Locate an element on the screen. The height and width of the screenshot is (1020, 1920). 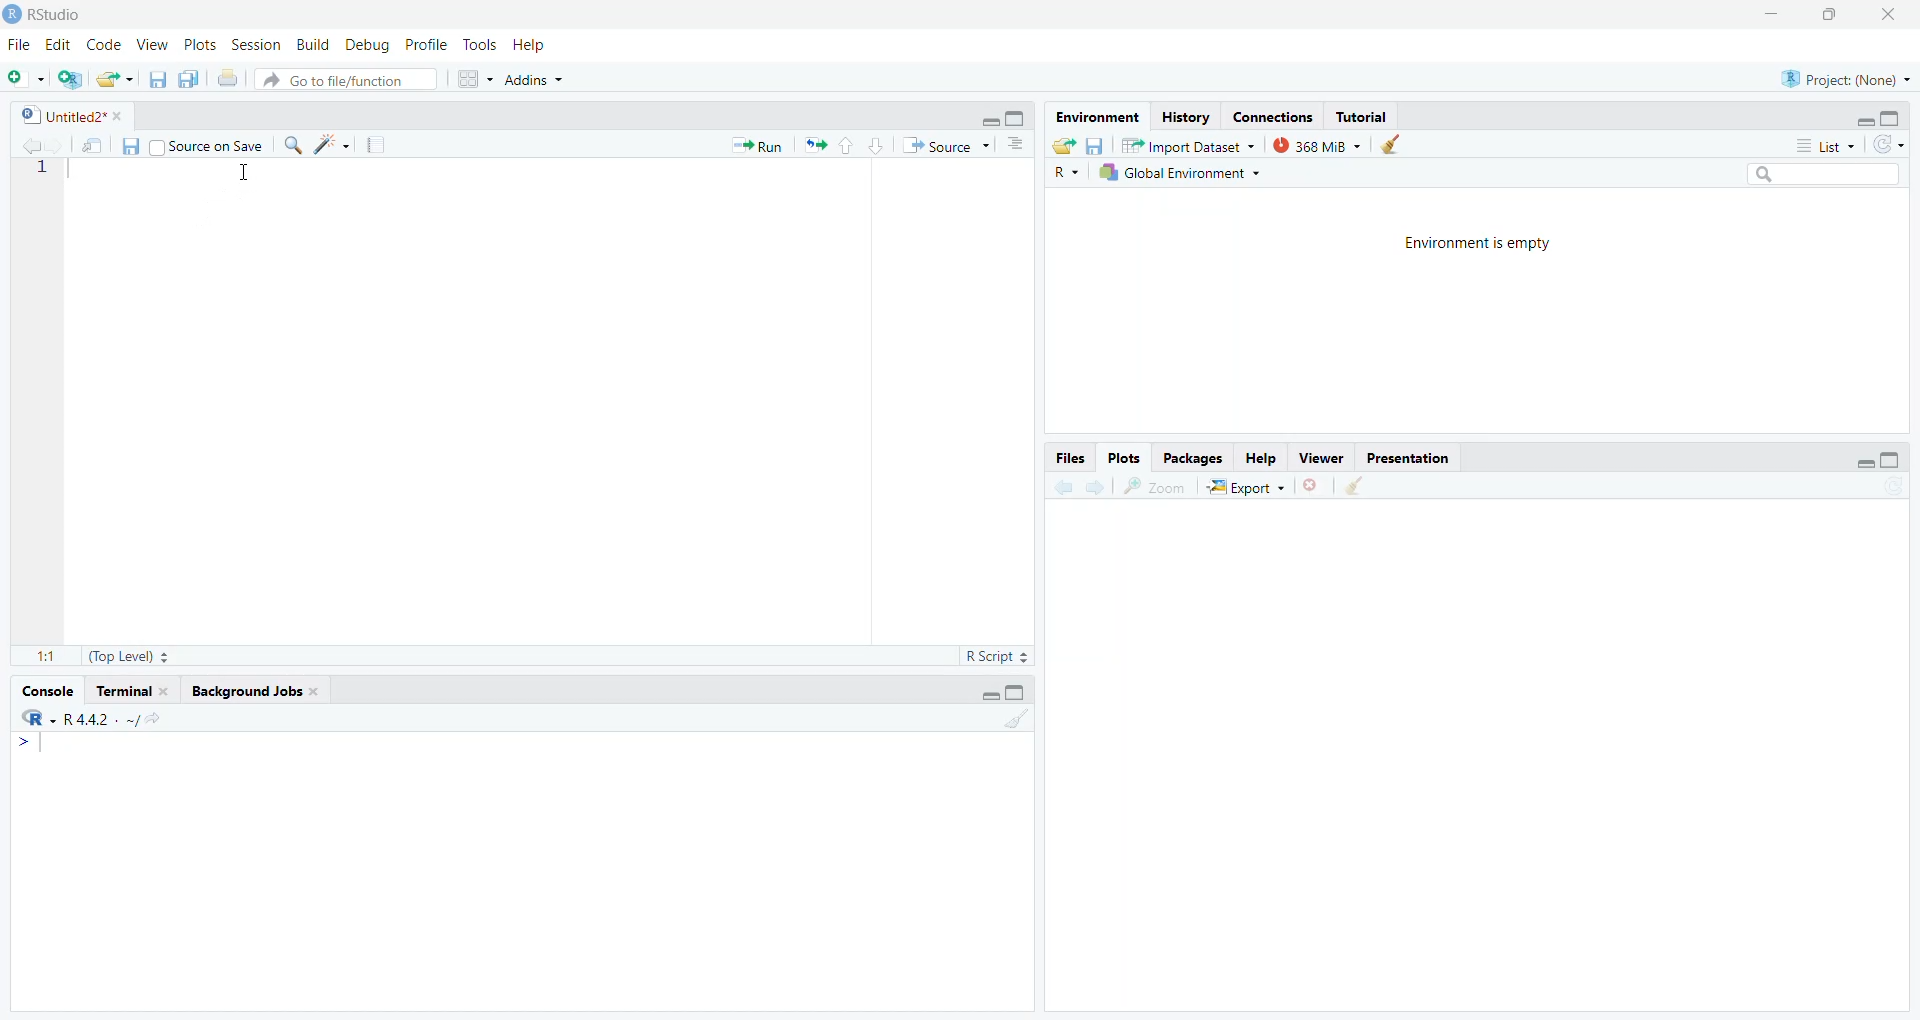
Help is located at coordinates (537, 44).